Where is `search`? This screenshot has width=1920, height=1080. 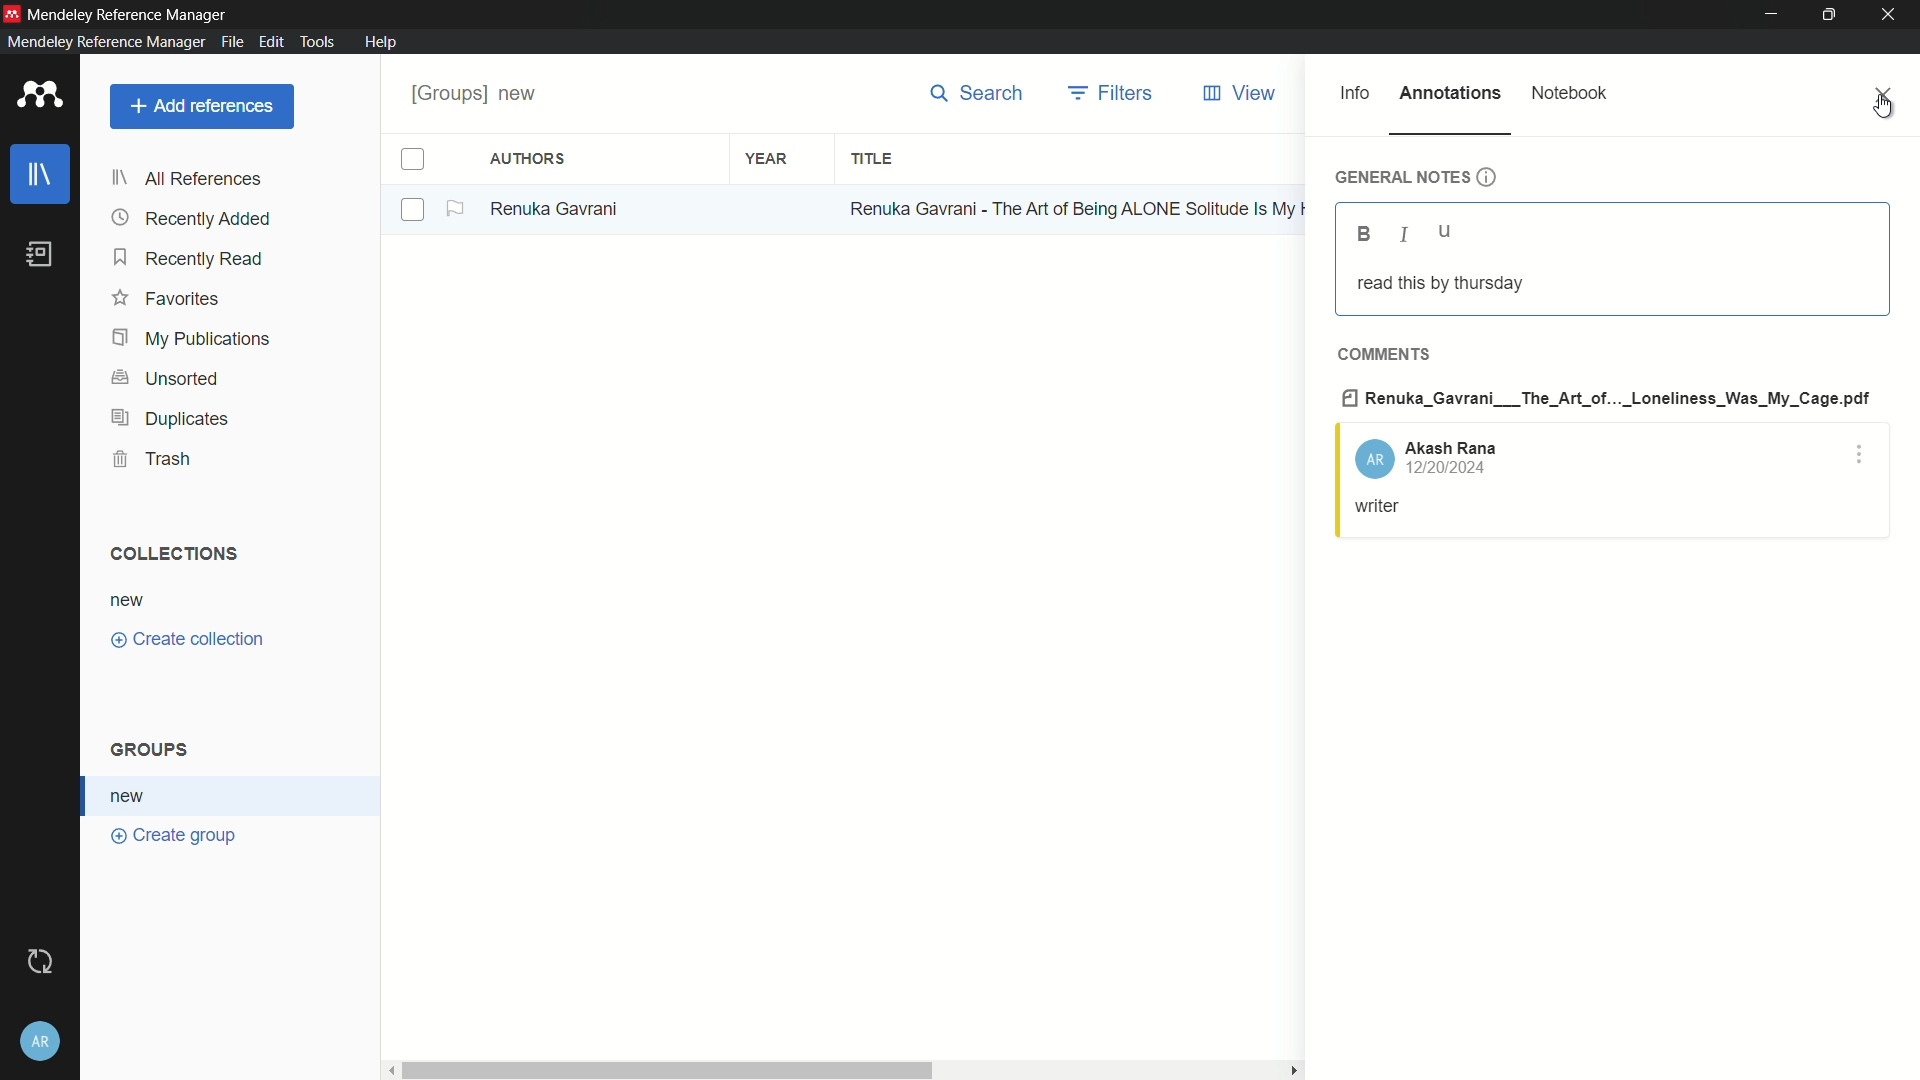 search is located at coordinates (976, 93).